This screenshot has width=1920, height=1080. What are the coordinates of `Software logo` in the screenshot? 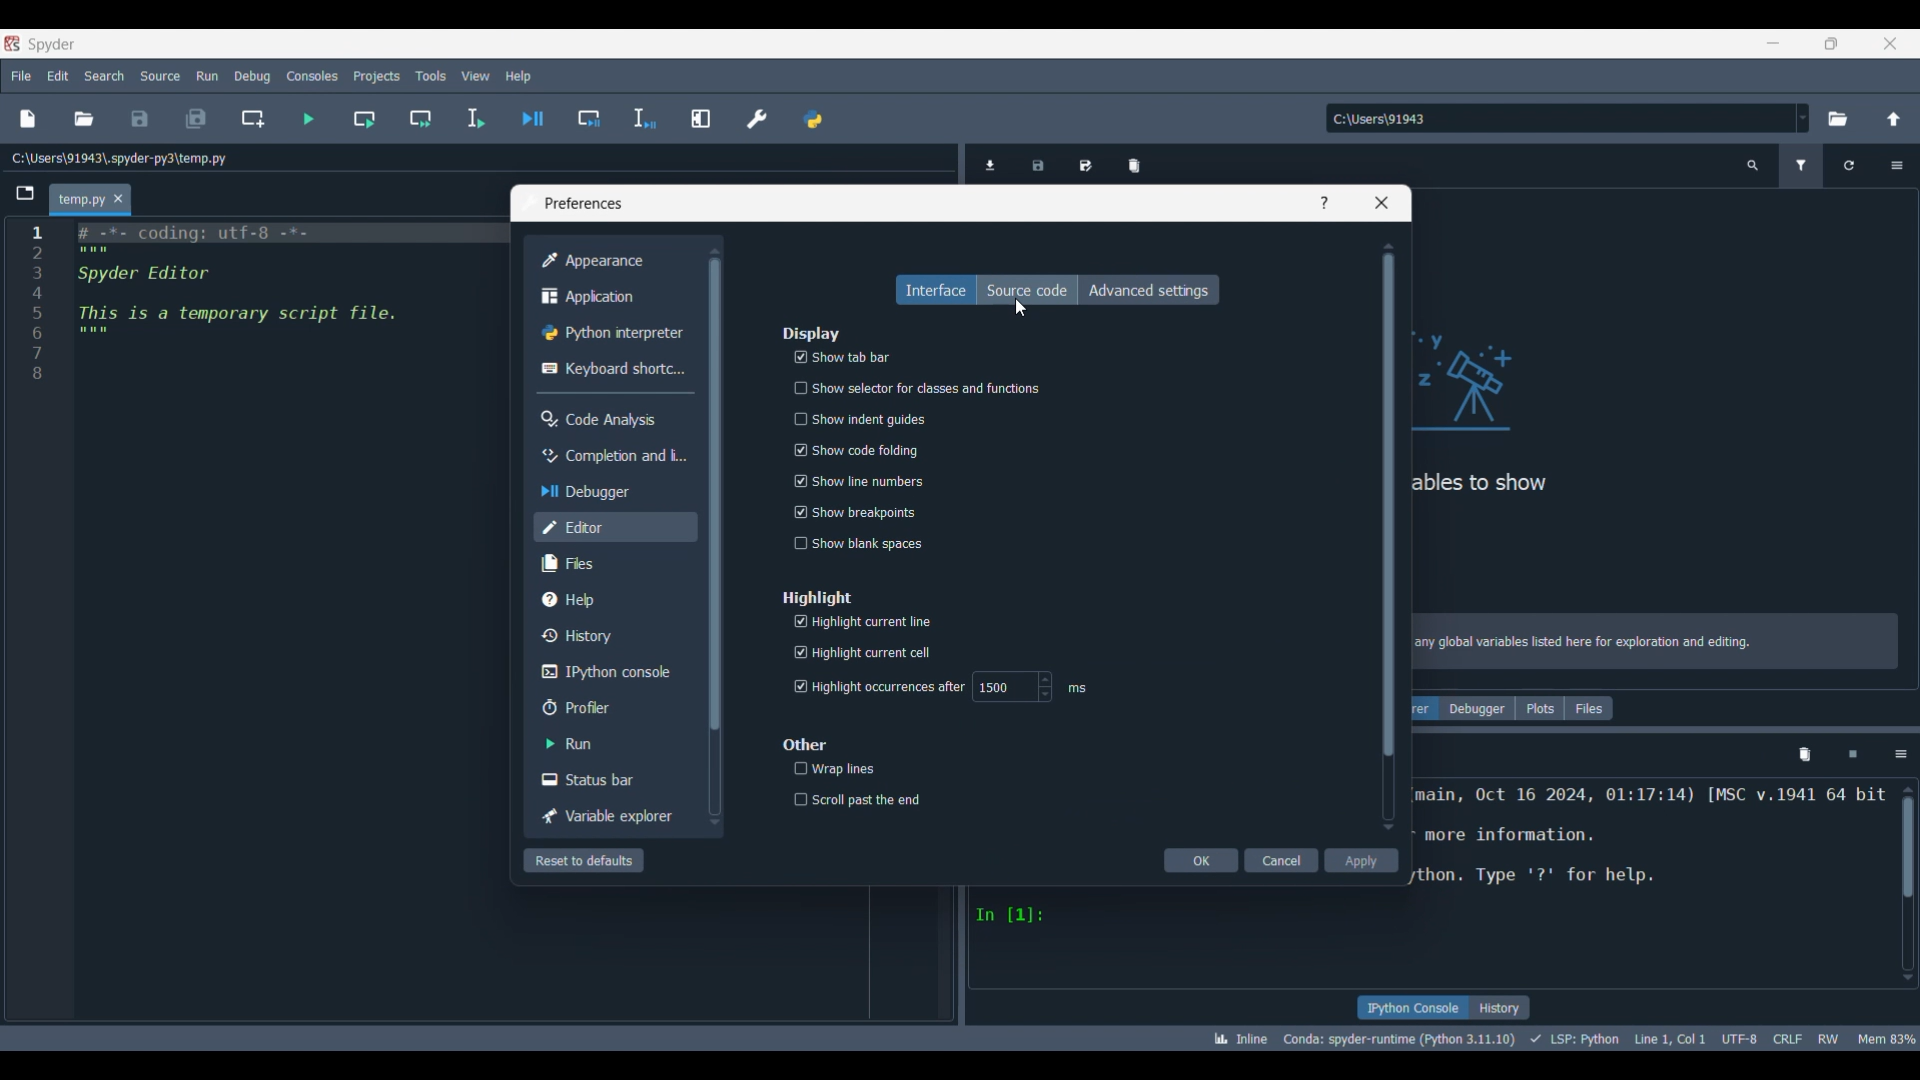 It's located at (12, 44).